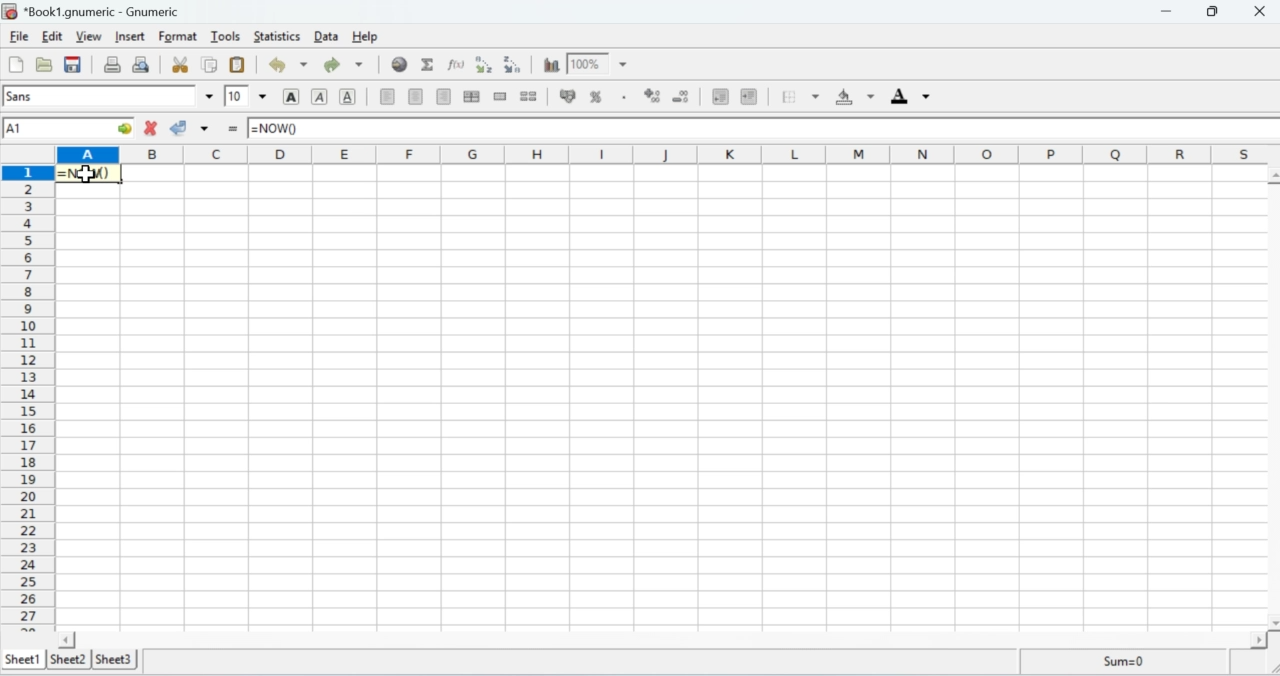 Image resolution: width=1280 pixels, height=676 pixels. What do you see at coordinates (400, 64) in the screenshot?
I see `Insert Hyperlink` at bounding box center [400, 64].